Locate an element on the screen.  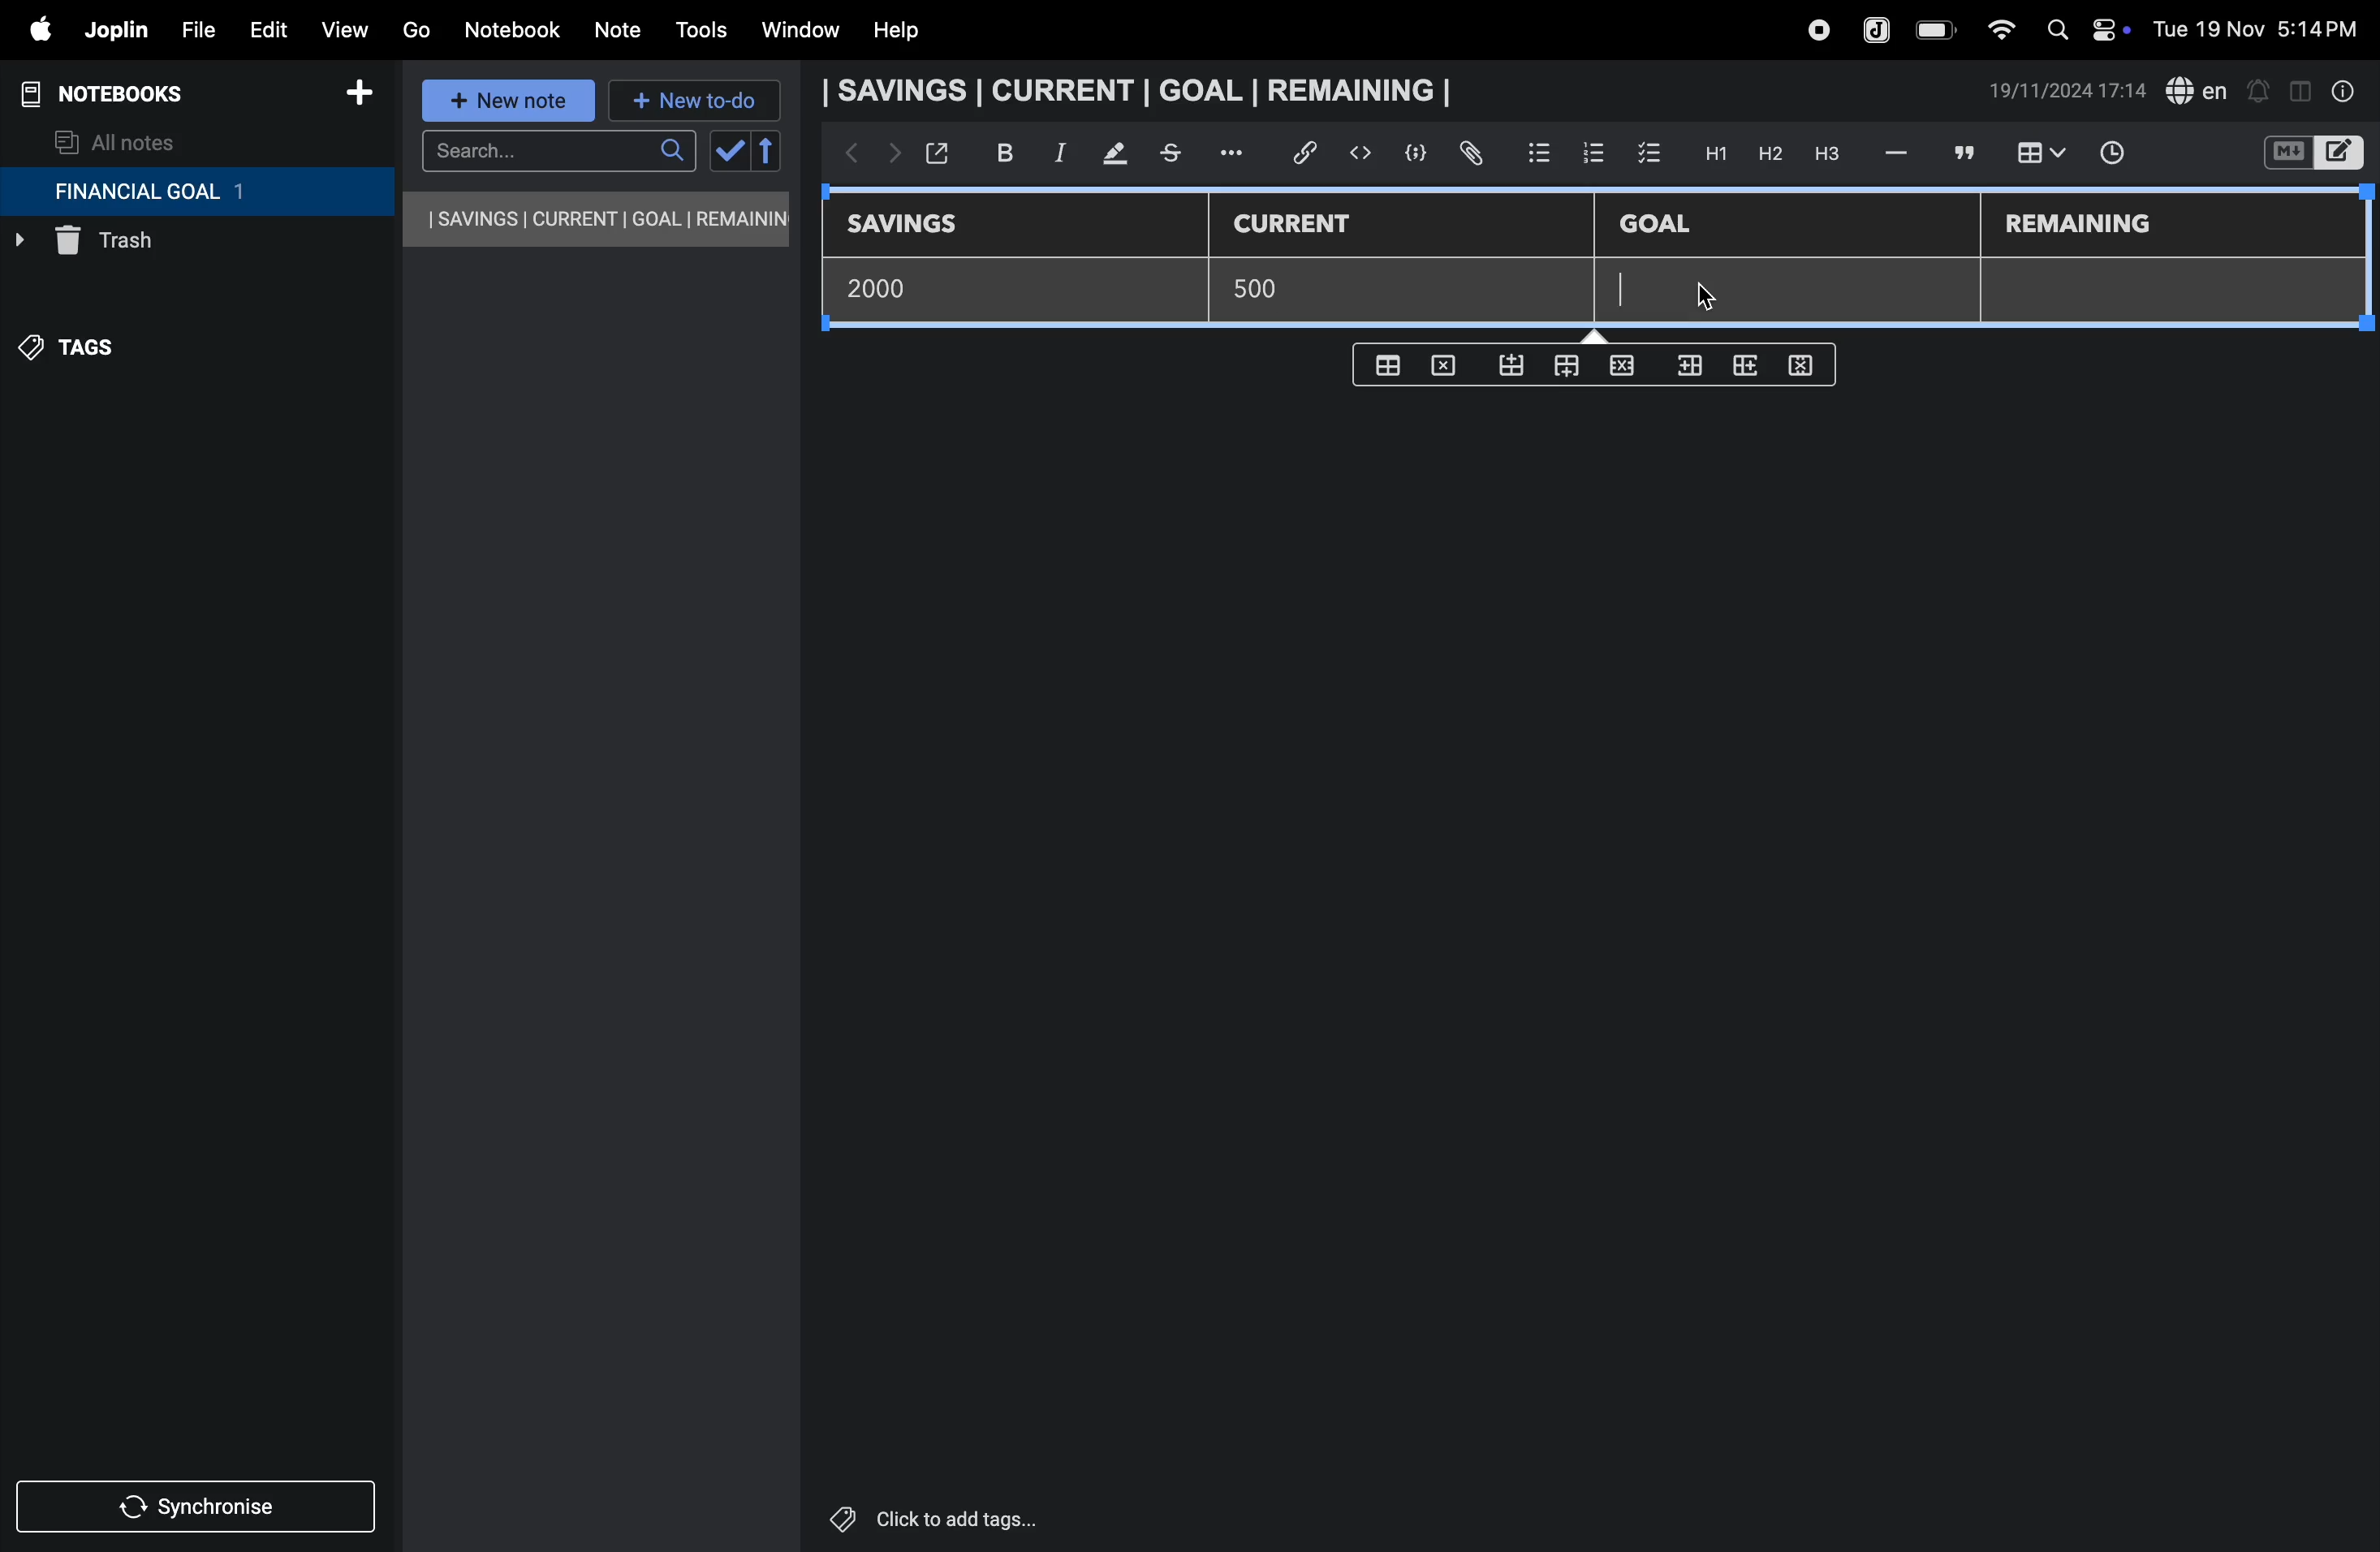
bullet list is located at coordinates (1539, 150).